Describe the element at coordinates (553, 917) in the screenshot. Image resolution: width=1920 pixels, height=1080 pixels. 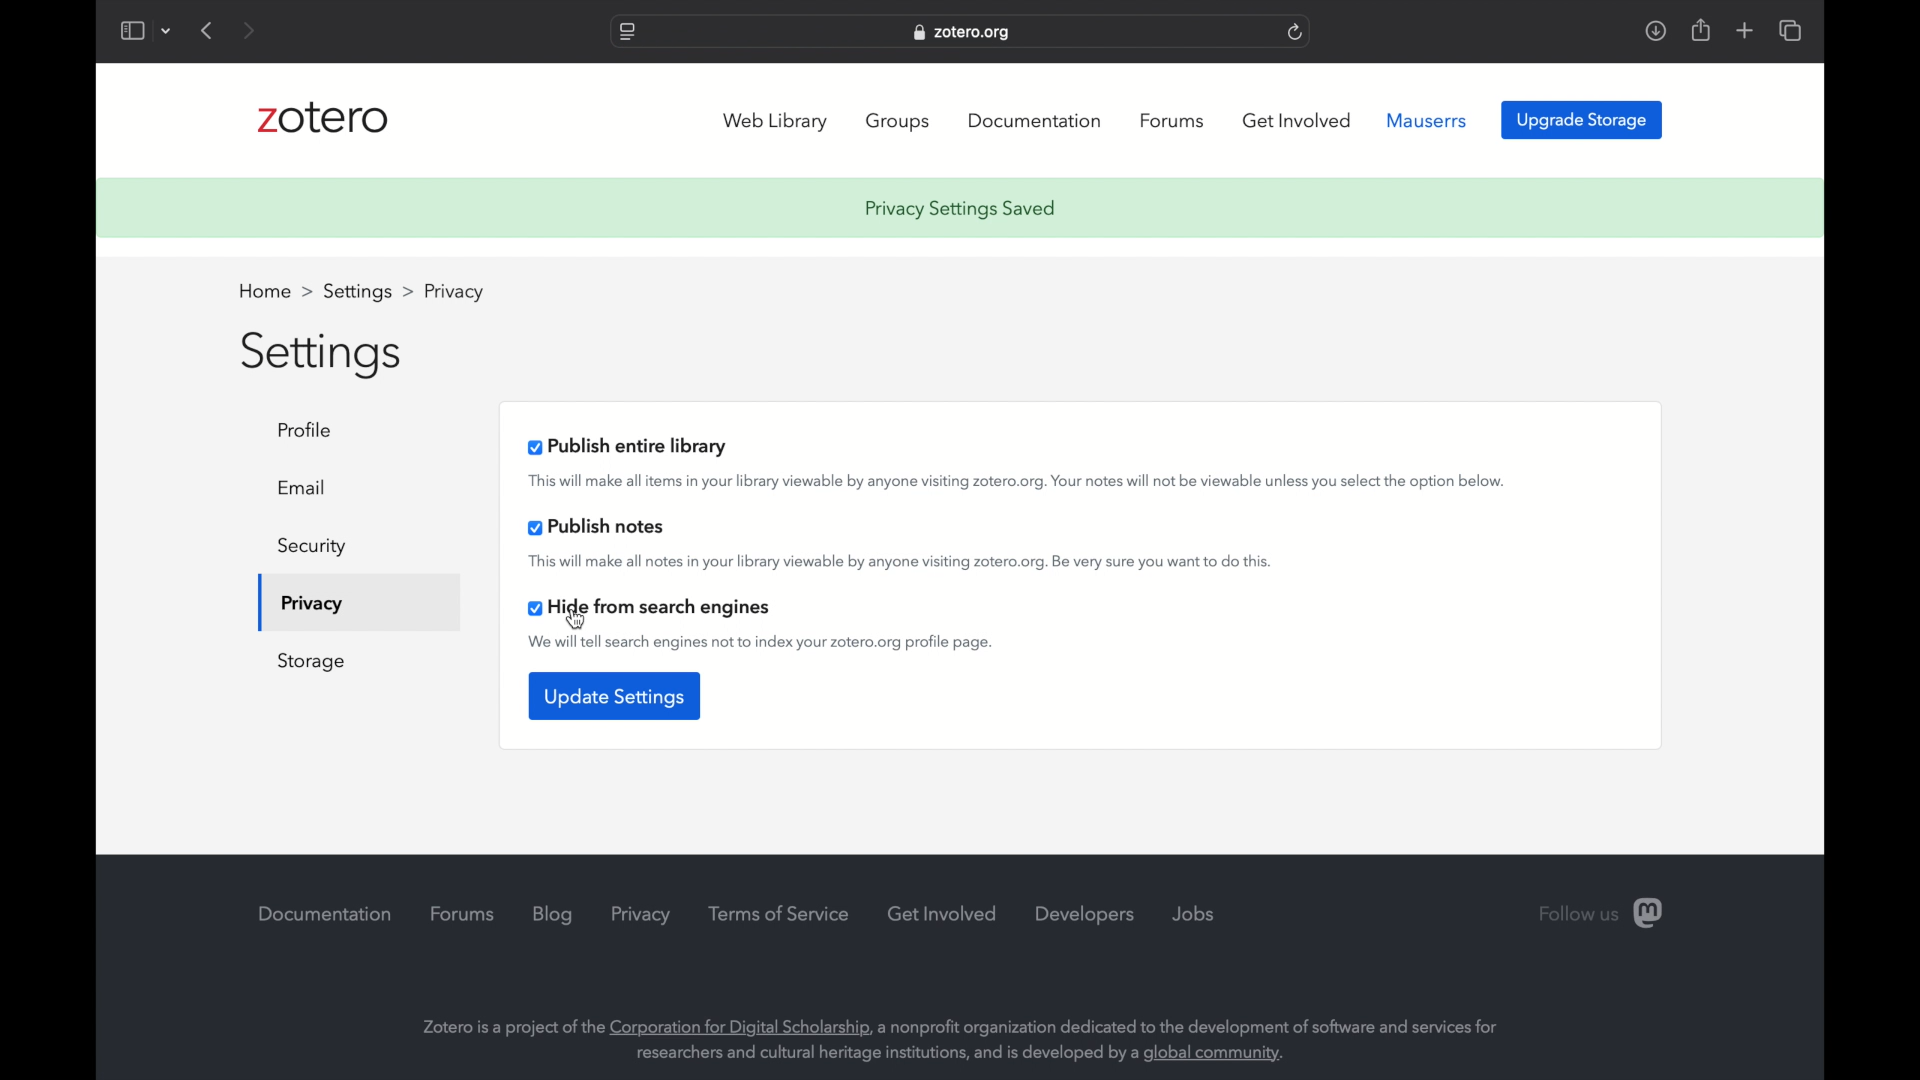
I see `blog` at that location.